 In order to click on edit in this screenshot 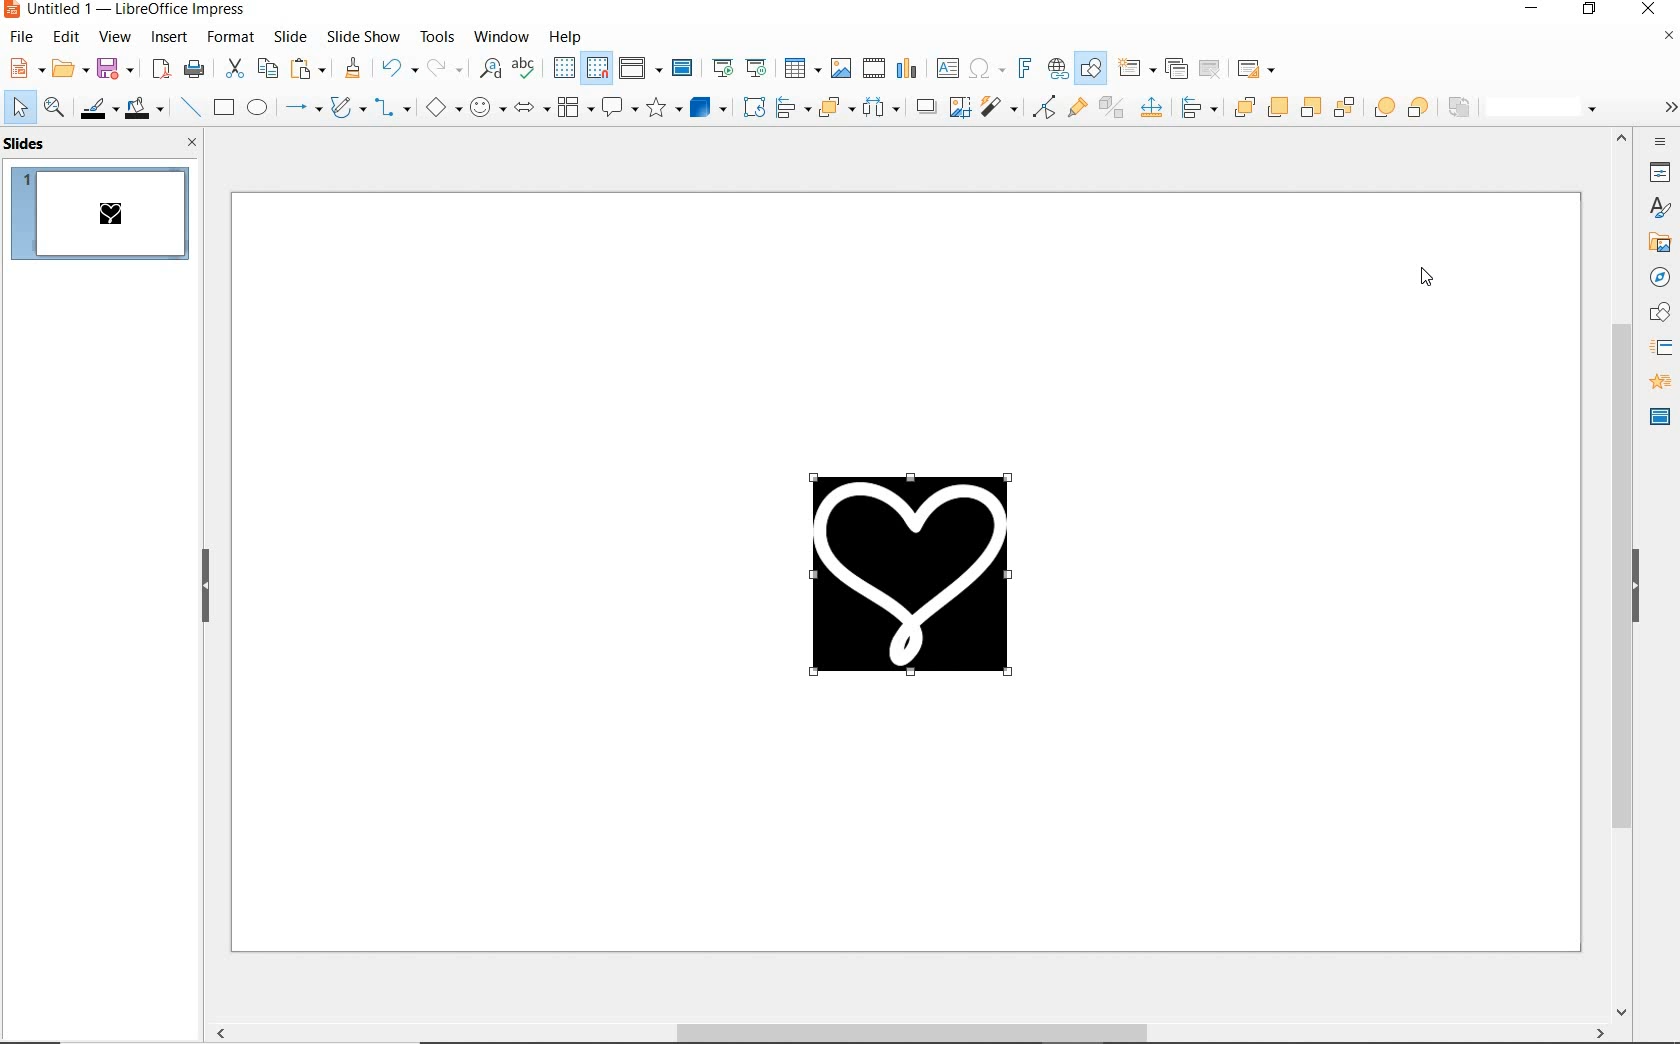, I will do `click(65, 37)`.